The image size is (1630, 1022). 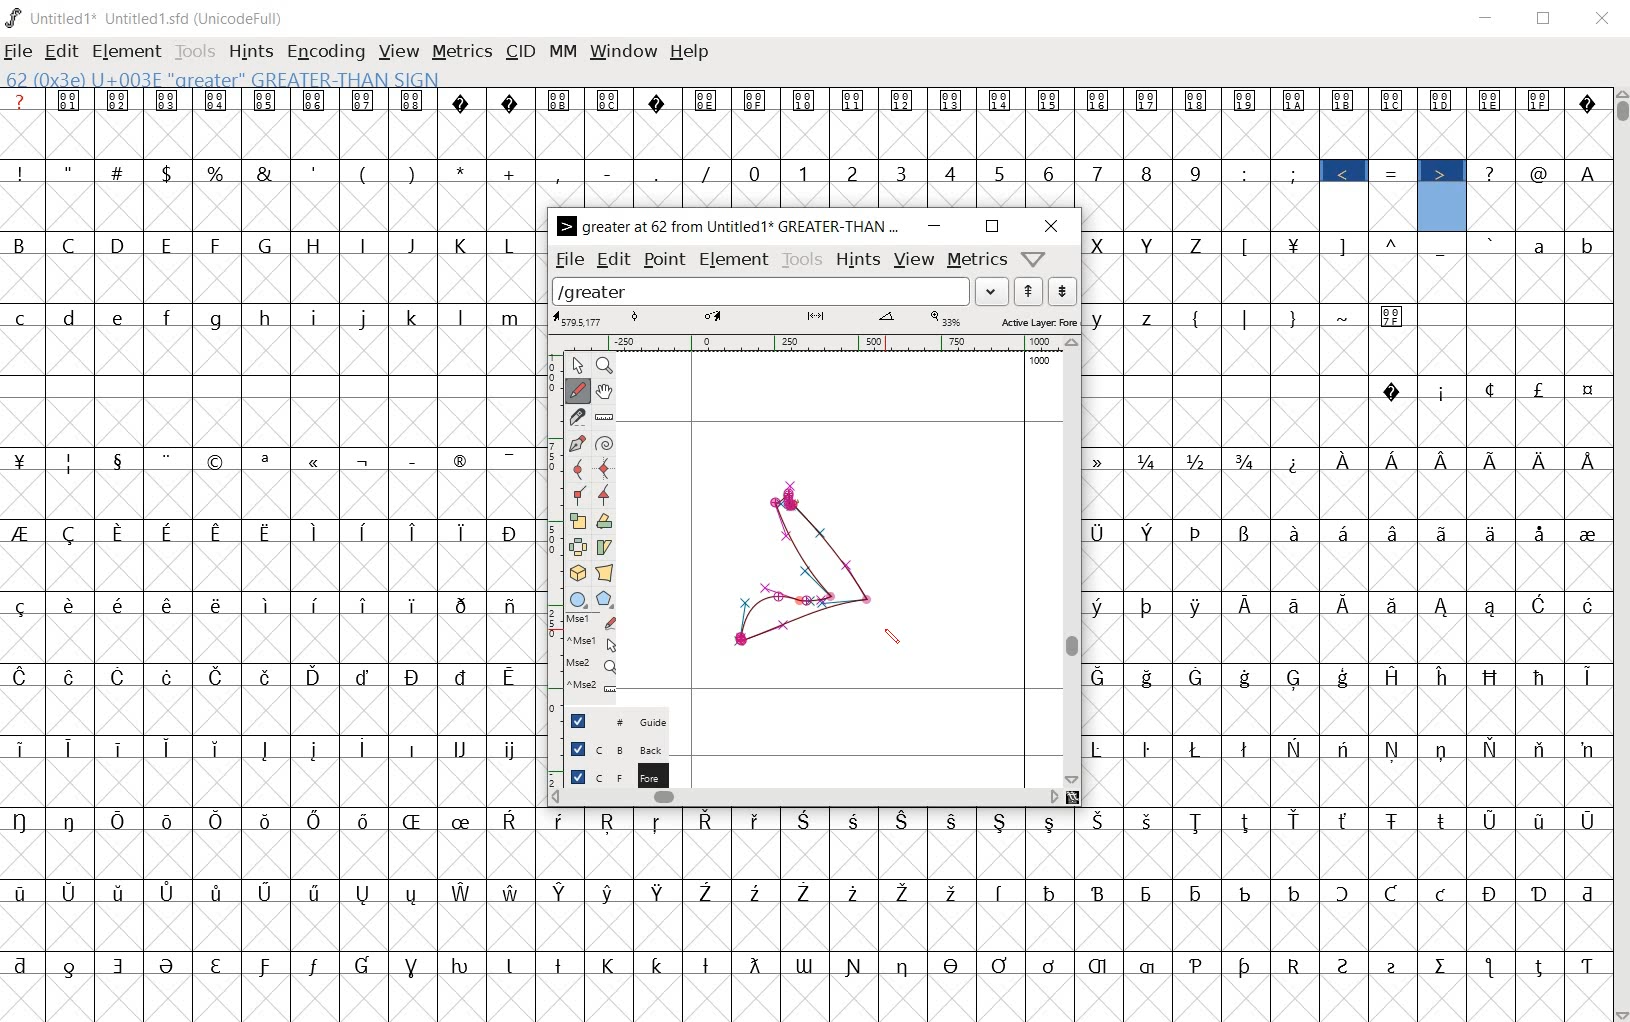 What do you see at coordinates (859, 261) in the screenshot?
I see `hints` at bounding box center [859, 261].